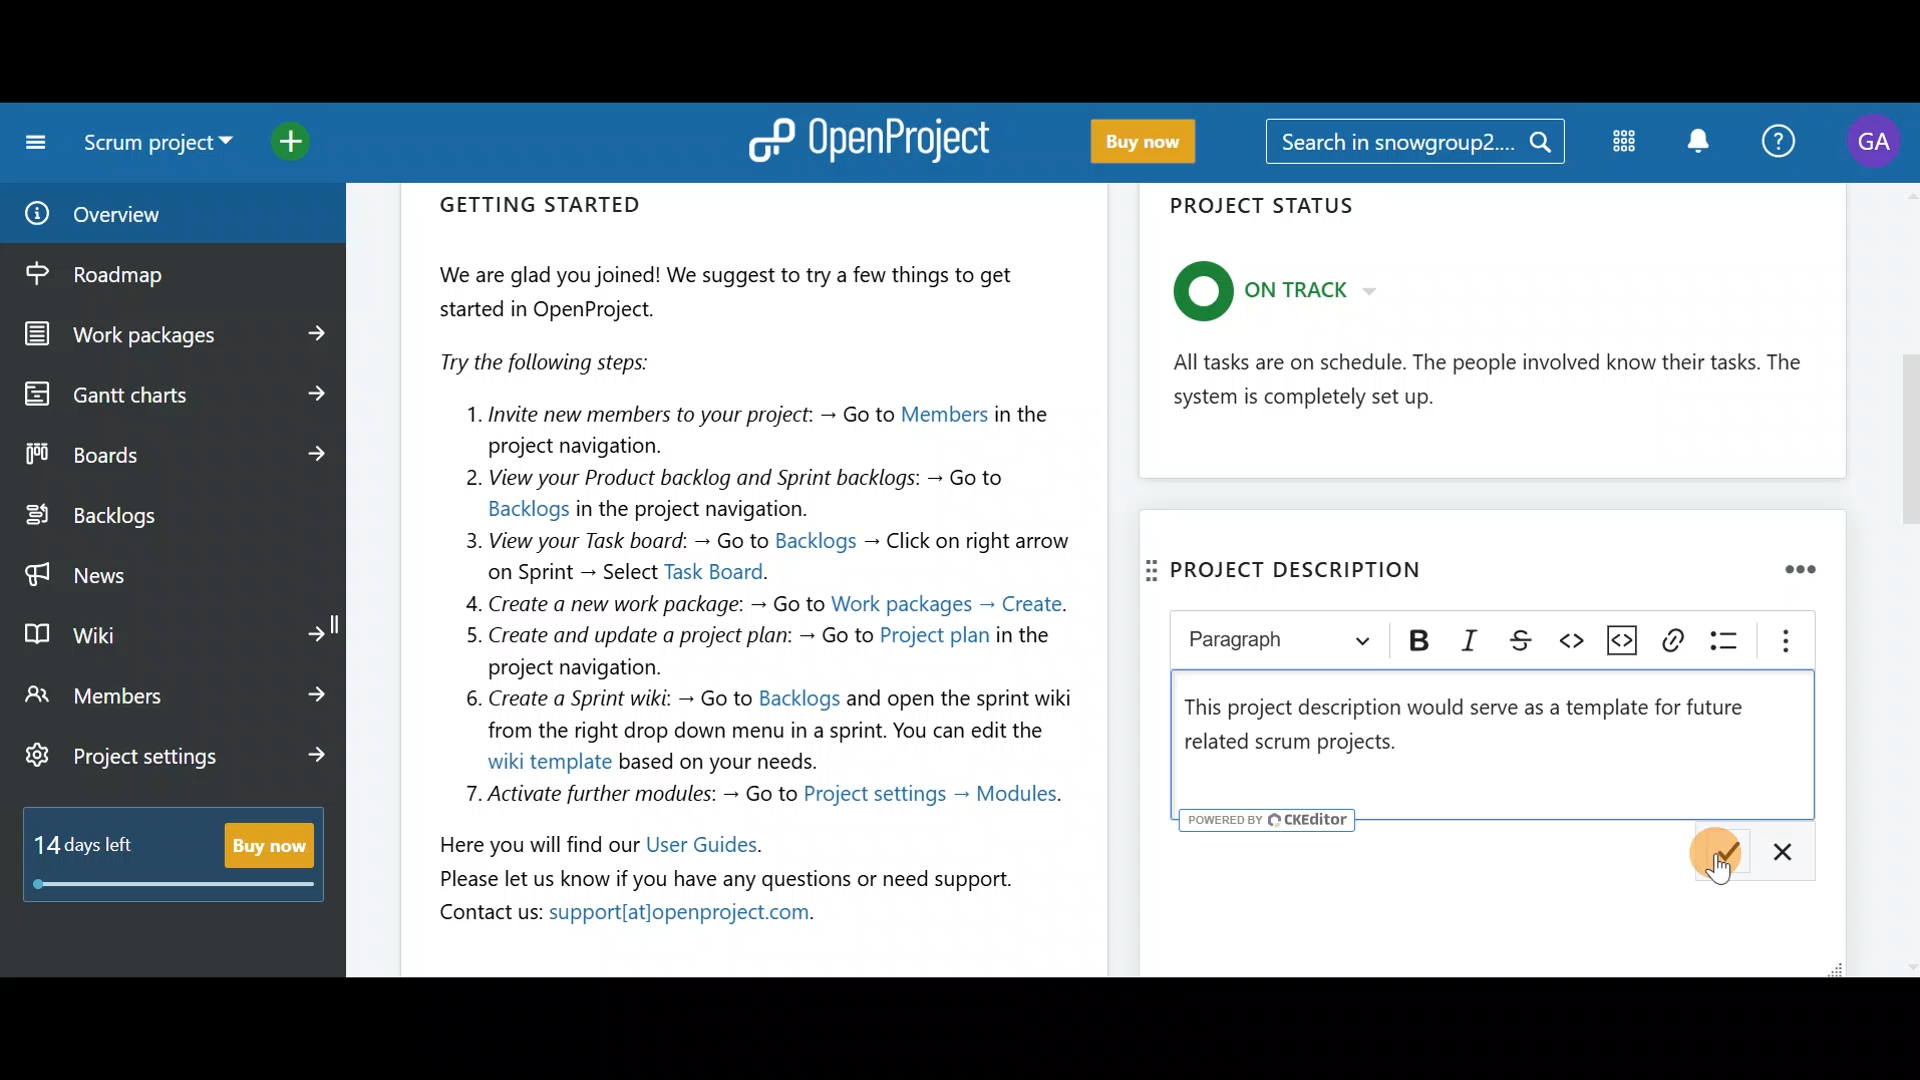 This screenshot has height=1080, width=1920. Describe the element at coordinates (1726, 649) in the screenshot. I see `Bulleted list` at that location.